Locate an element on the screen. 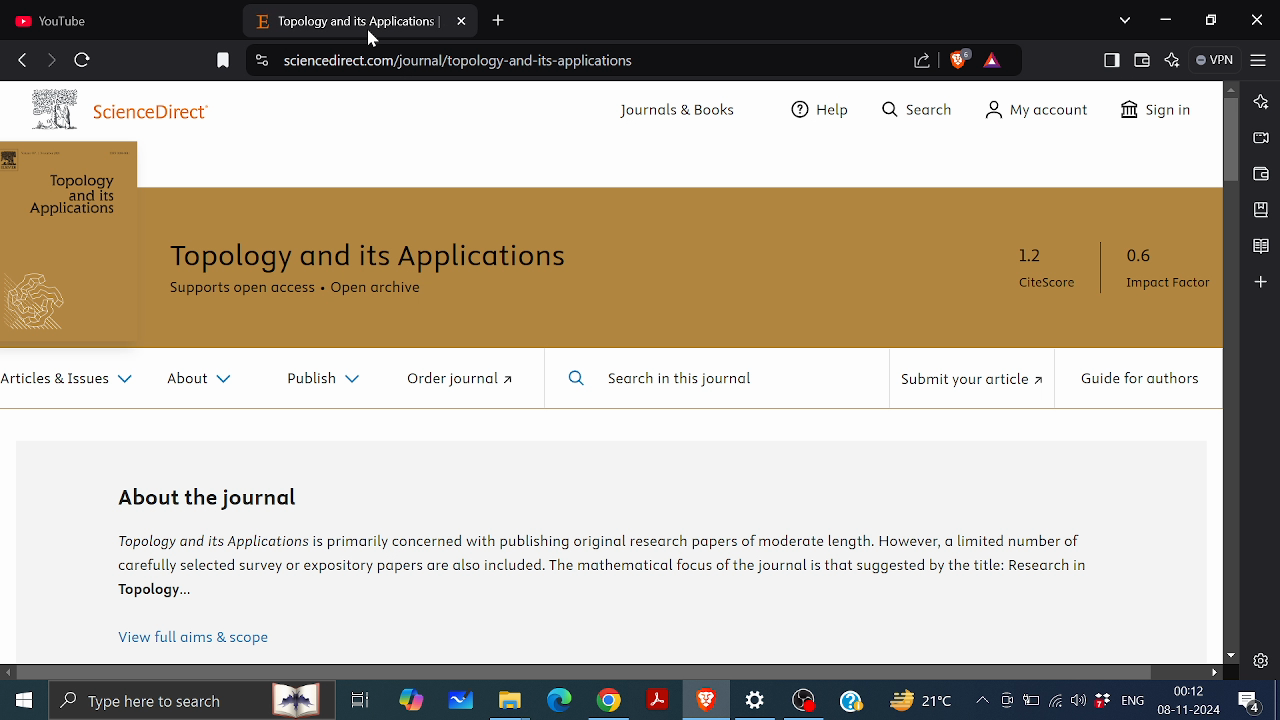  Whiteboard is located at coordinates (461, 700).